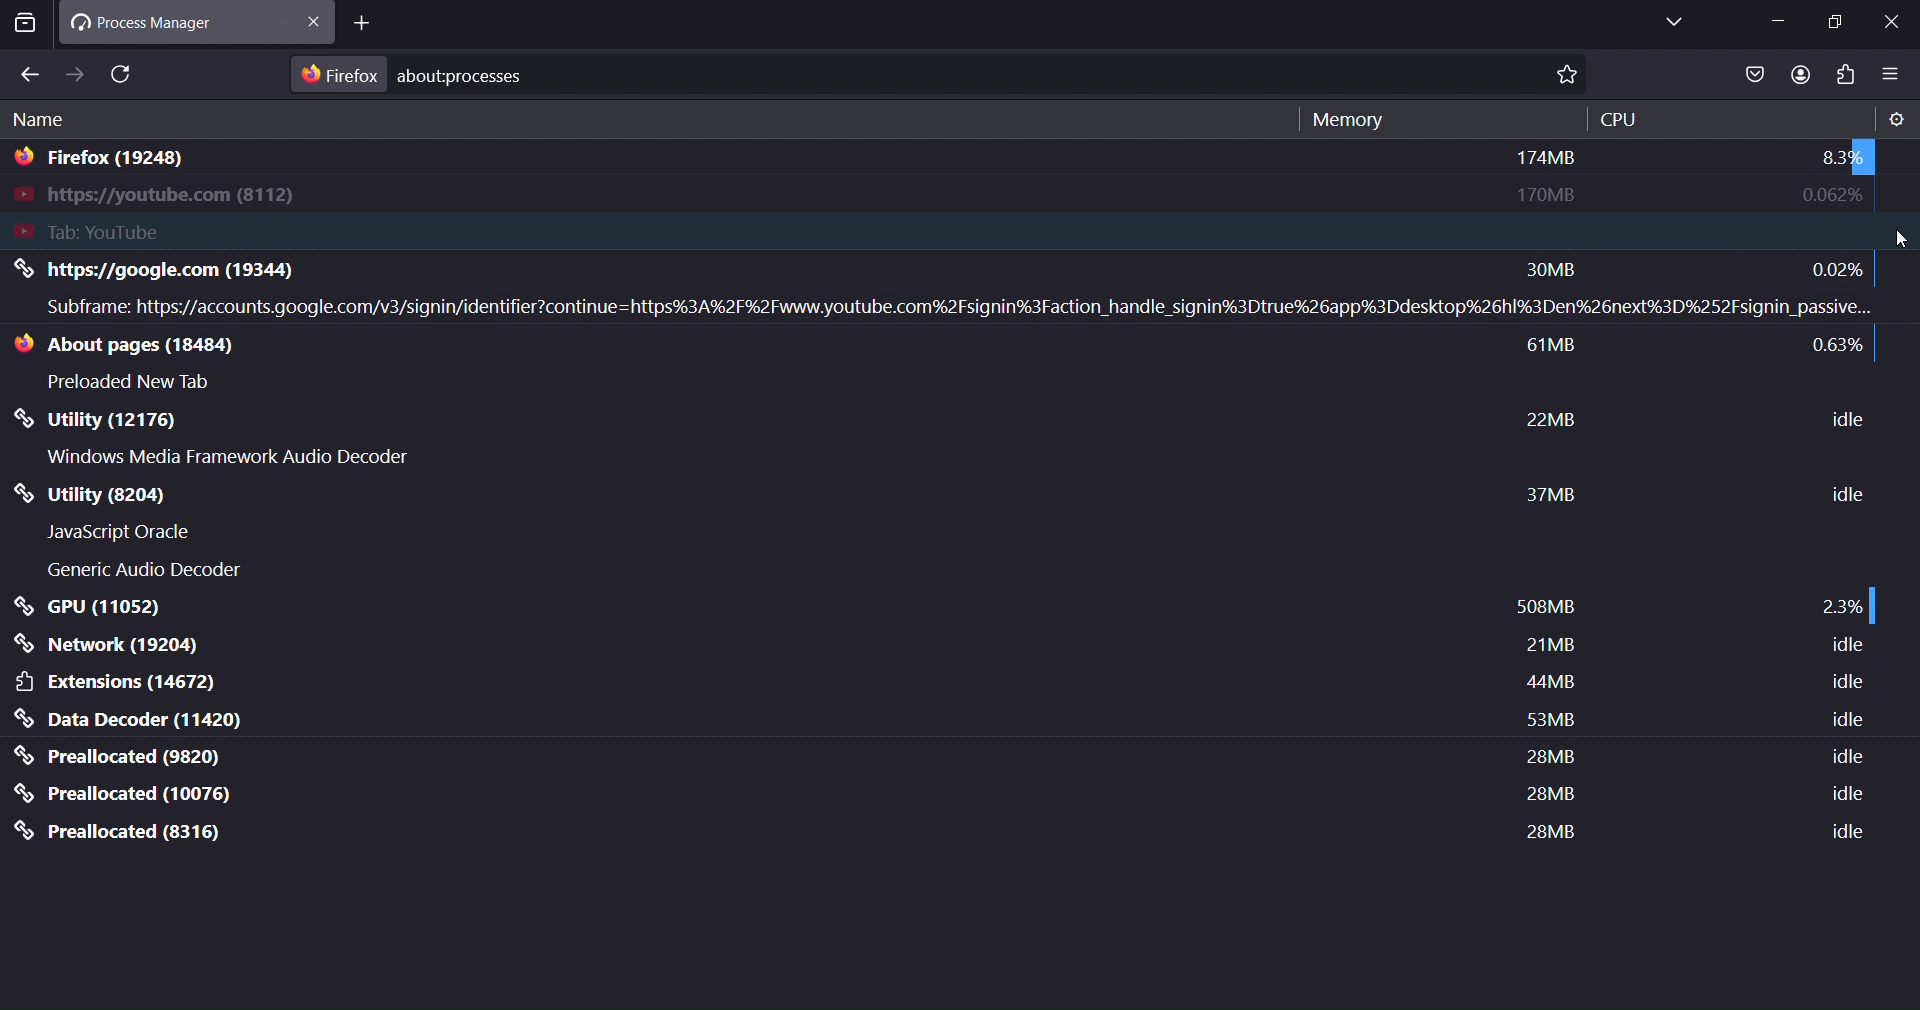  I want to click on Preloaded new tab, so click(135, 381).